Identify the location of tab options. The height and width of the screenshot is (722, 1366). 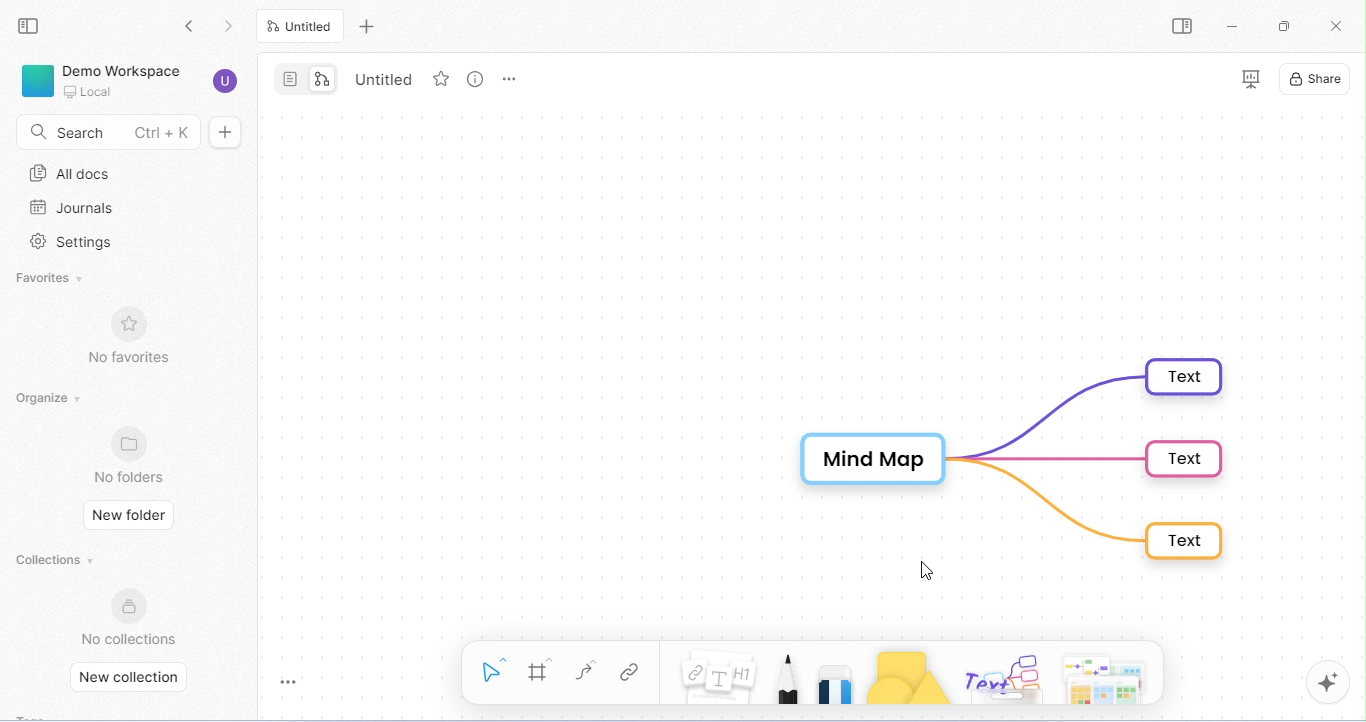
(512, 82).